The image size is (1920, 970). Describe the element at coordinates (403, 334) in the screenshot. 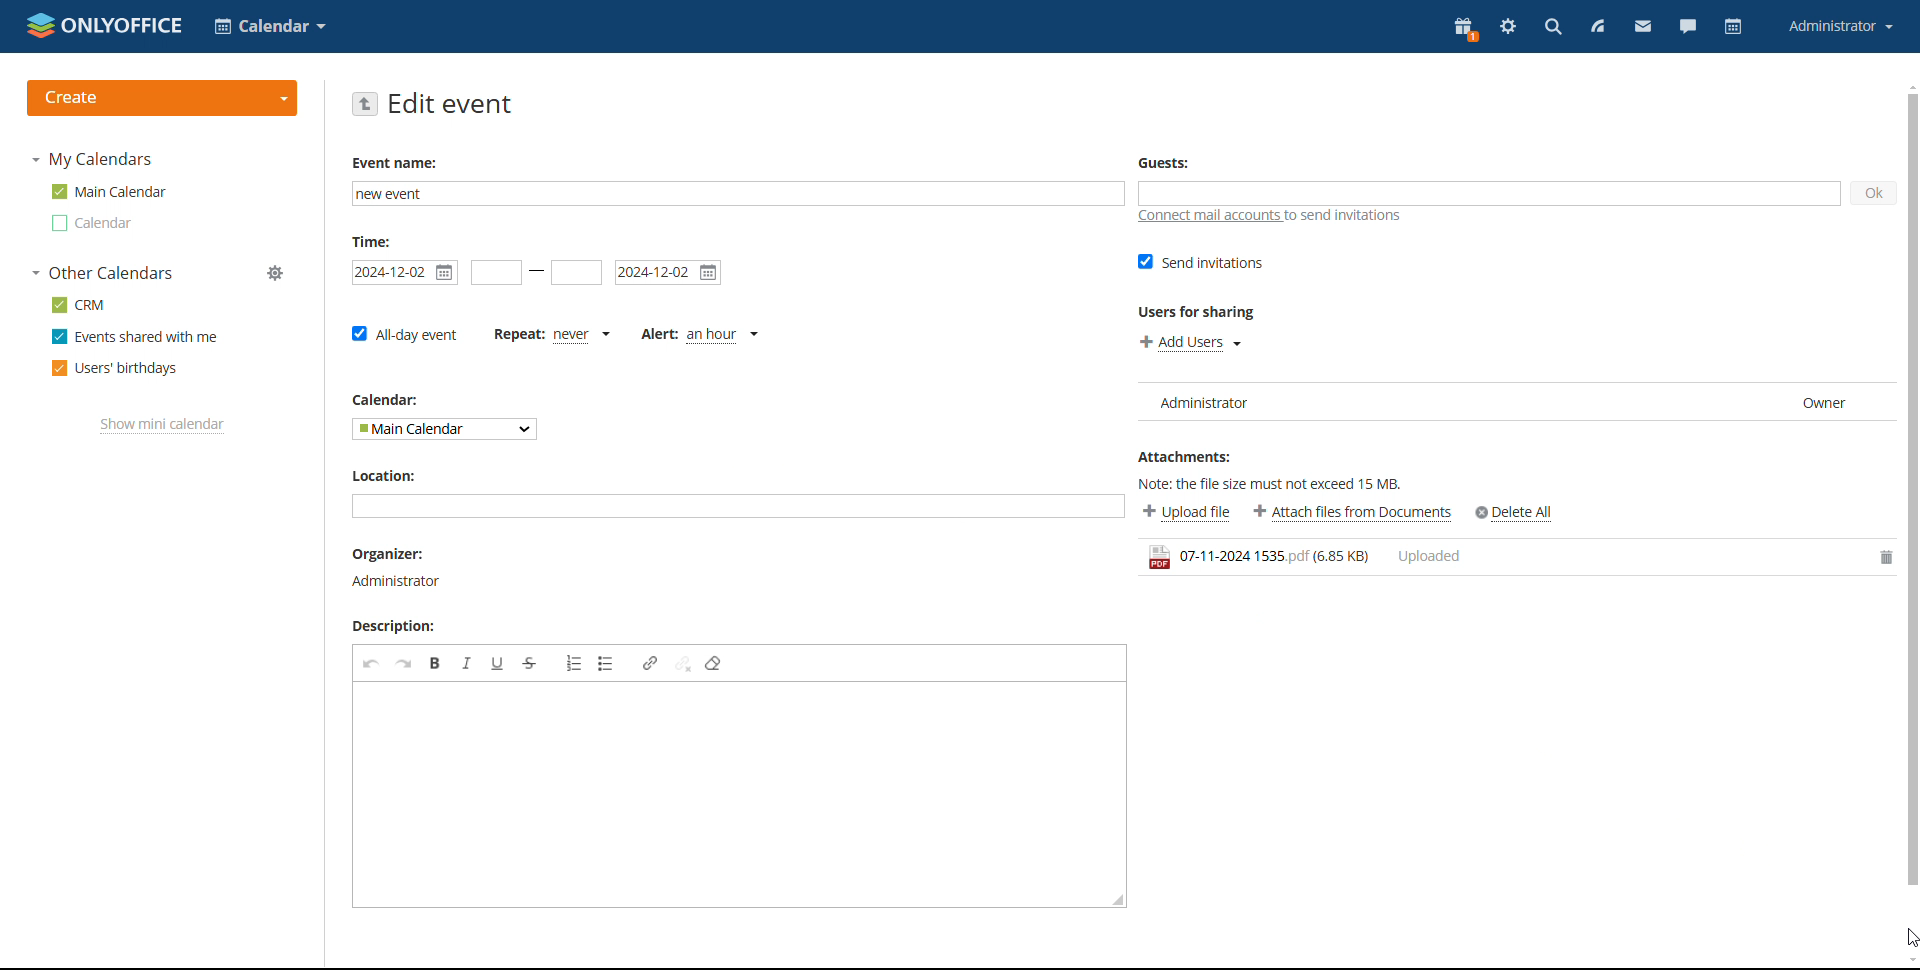

I see `all-day event` at that location.